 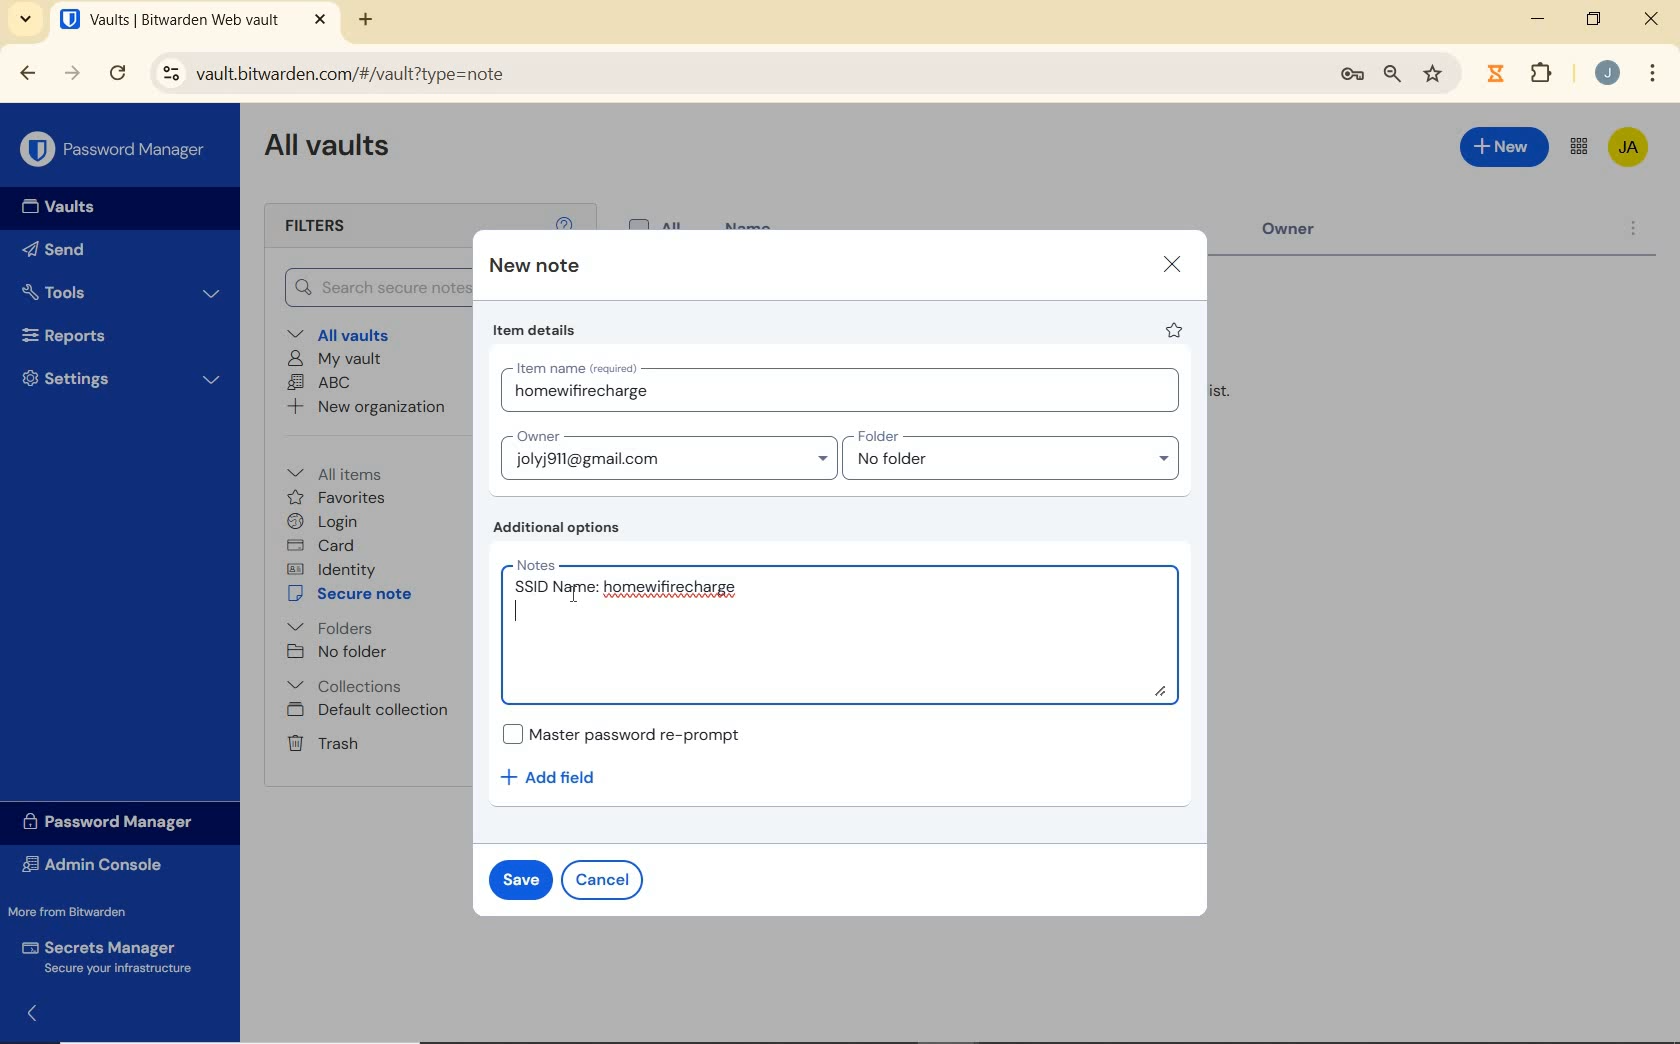 I want to click on Account, so click(x=1606, y=72).